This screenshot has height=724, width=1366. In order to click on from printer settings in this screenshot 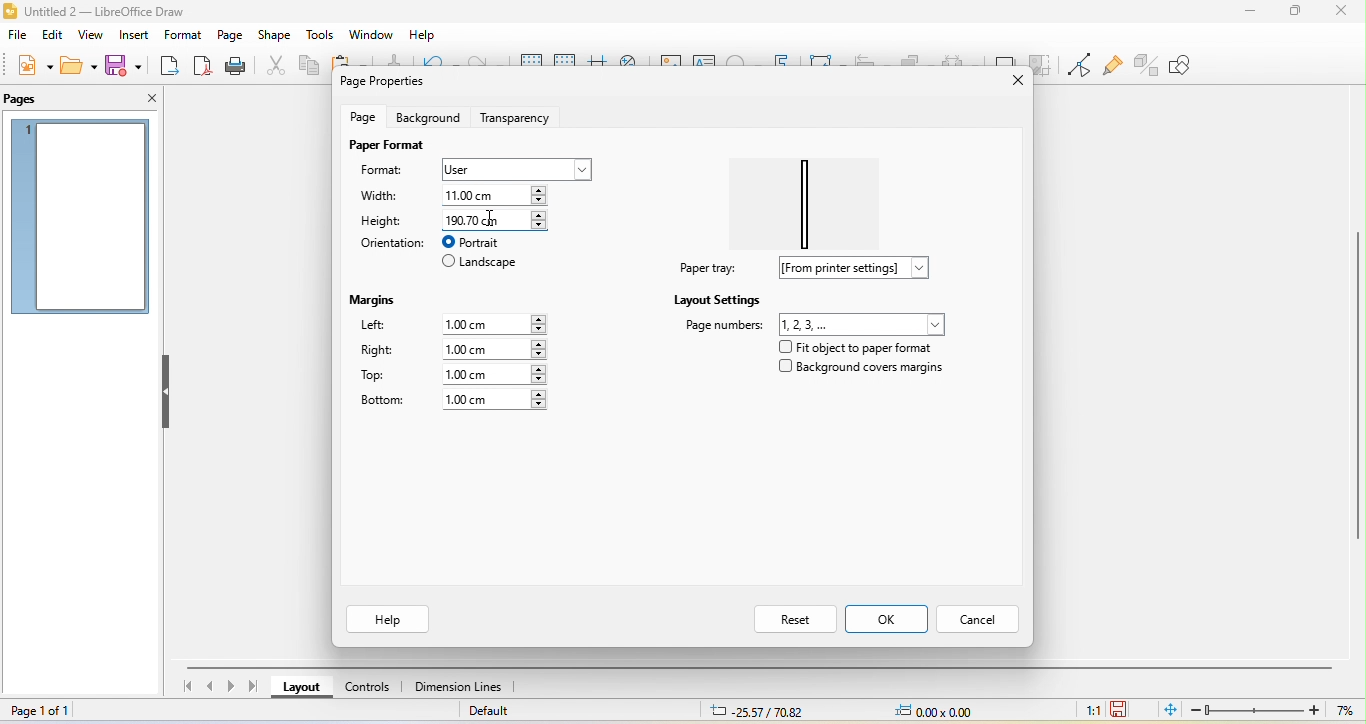, I will do `click(862, 268)`.